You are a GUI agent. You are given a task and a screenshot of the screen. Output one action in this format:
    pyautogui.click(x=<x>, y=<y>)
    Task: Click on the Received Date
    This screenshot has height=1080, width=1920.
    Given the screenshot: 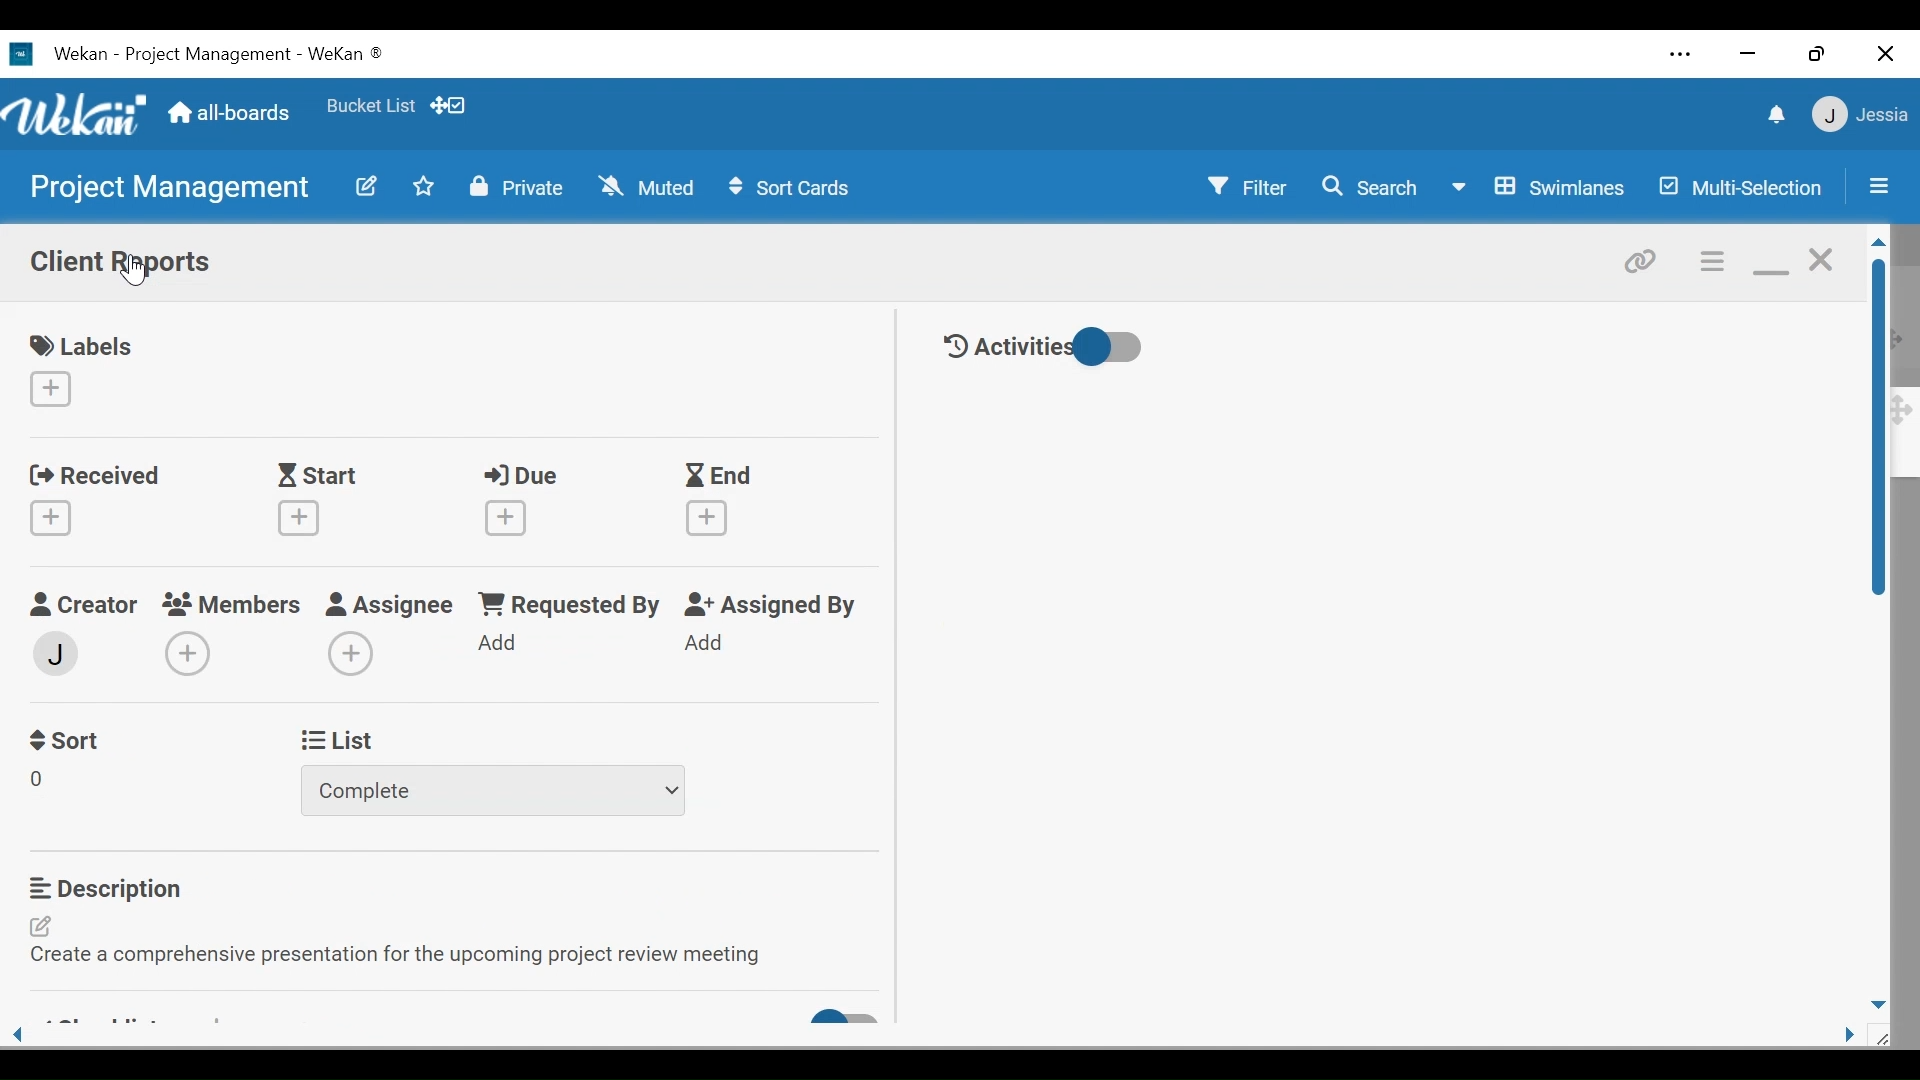 What is the action you would take?
    pyautogui.click(x=93, y=474)
    